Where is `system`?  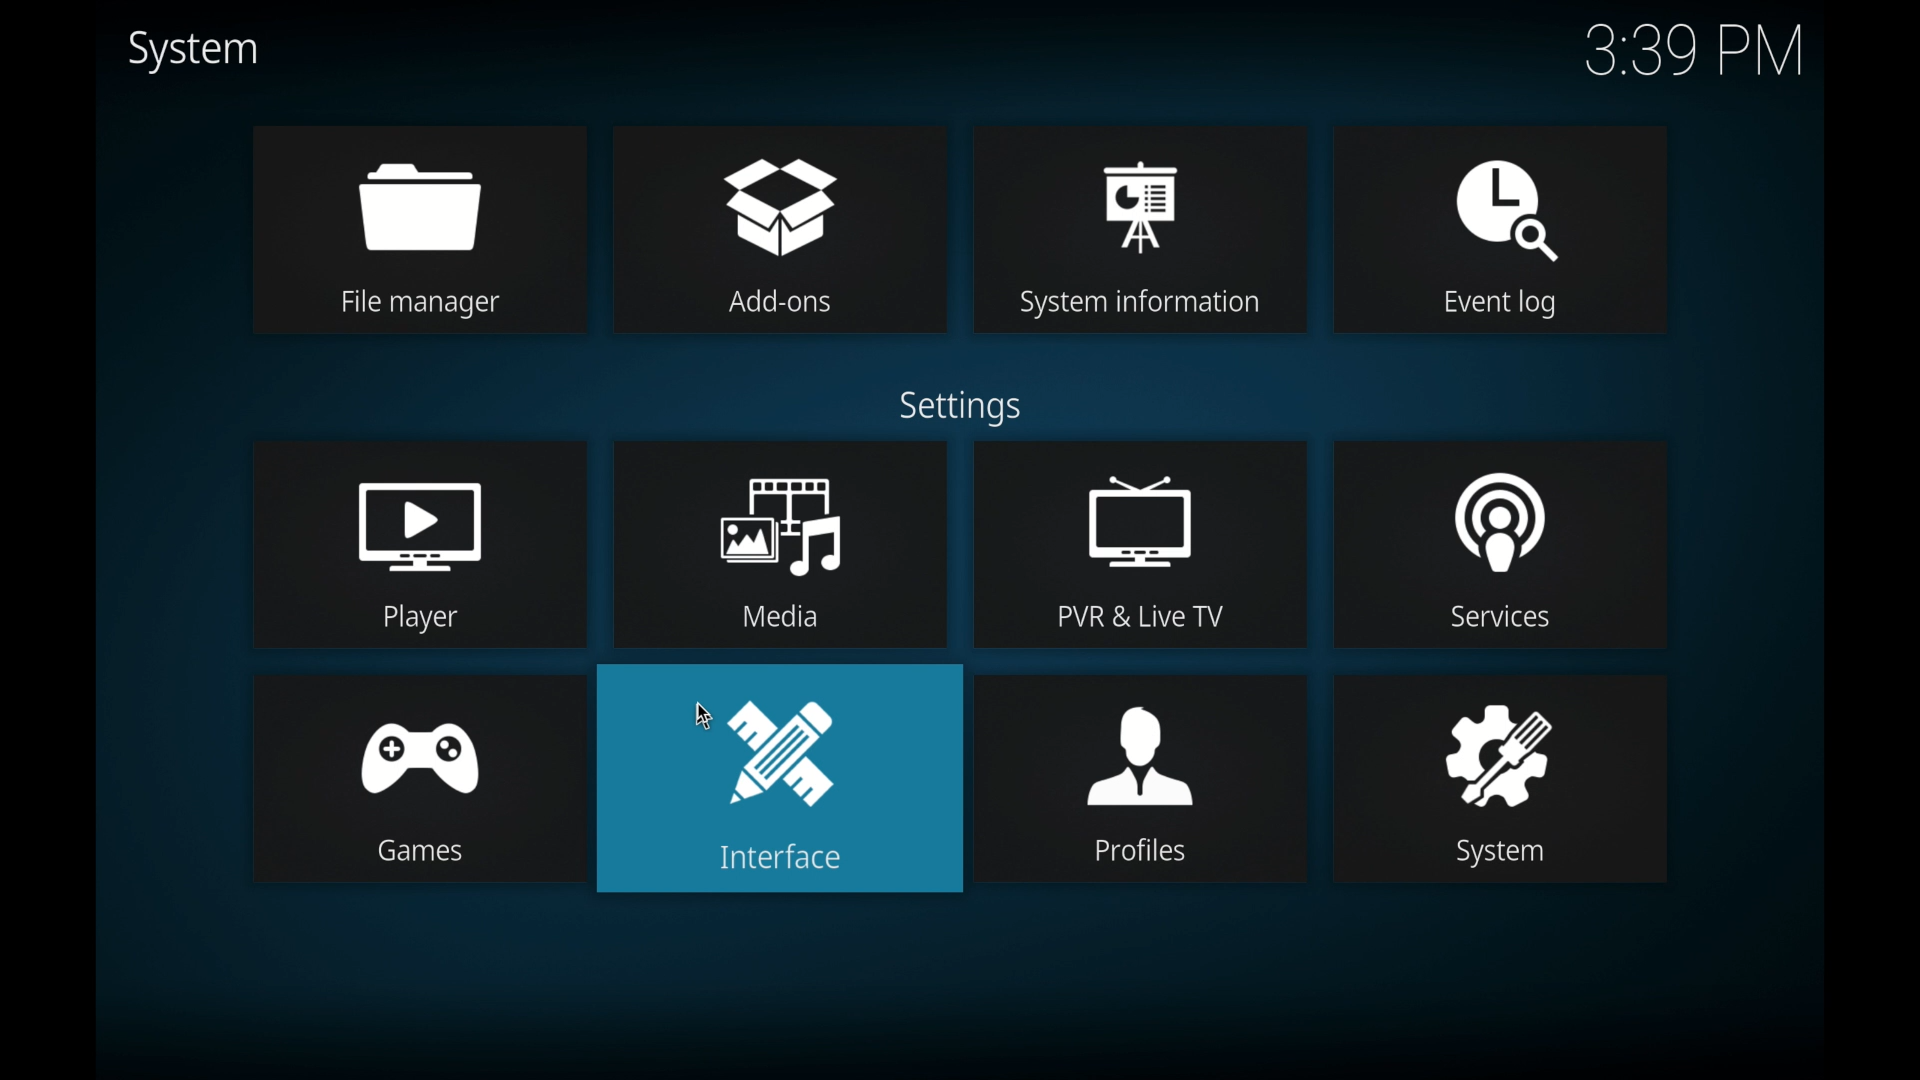 system is located at coordinates (1502, 780).